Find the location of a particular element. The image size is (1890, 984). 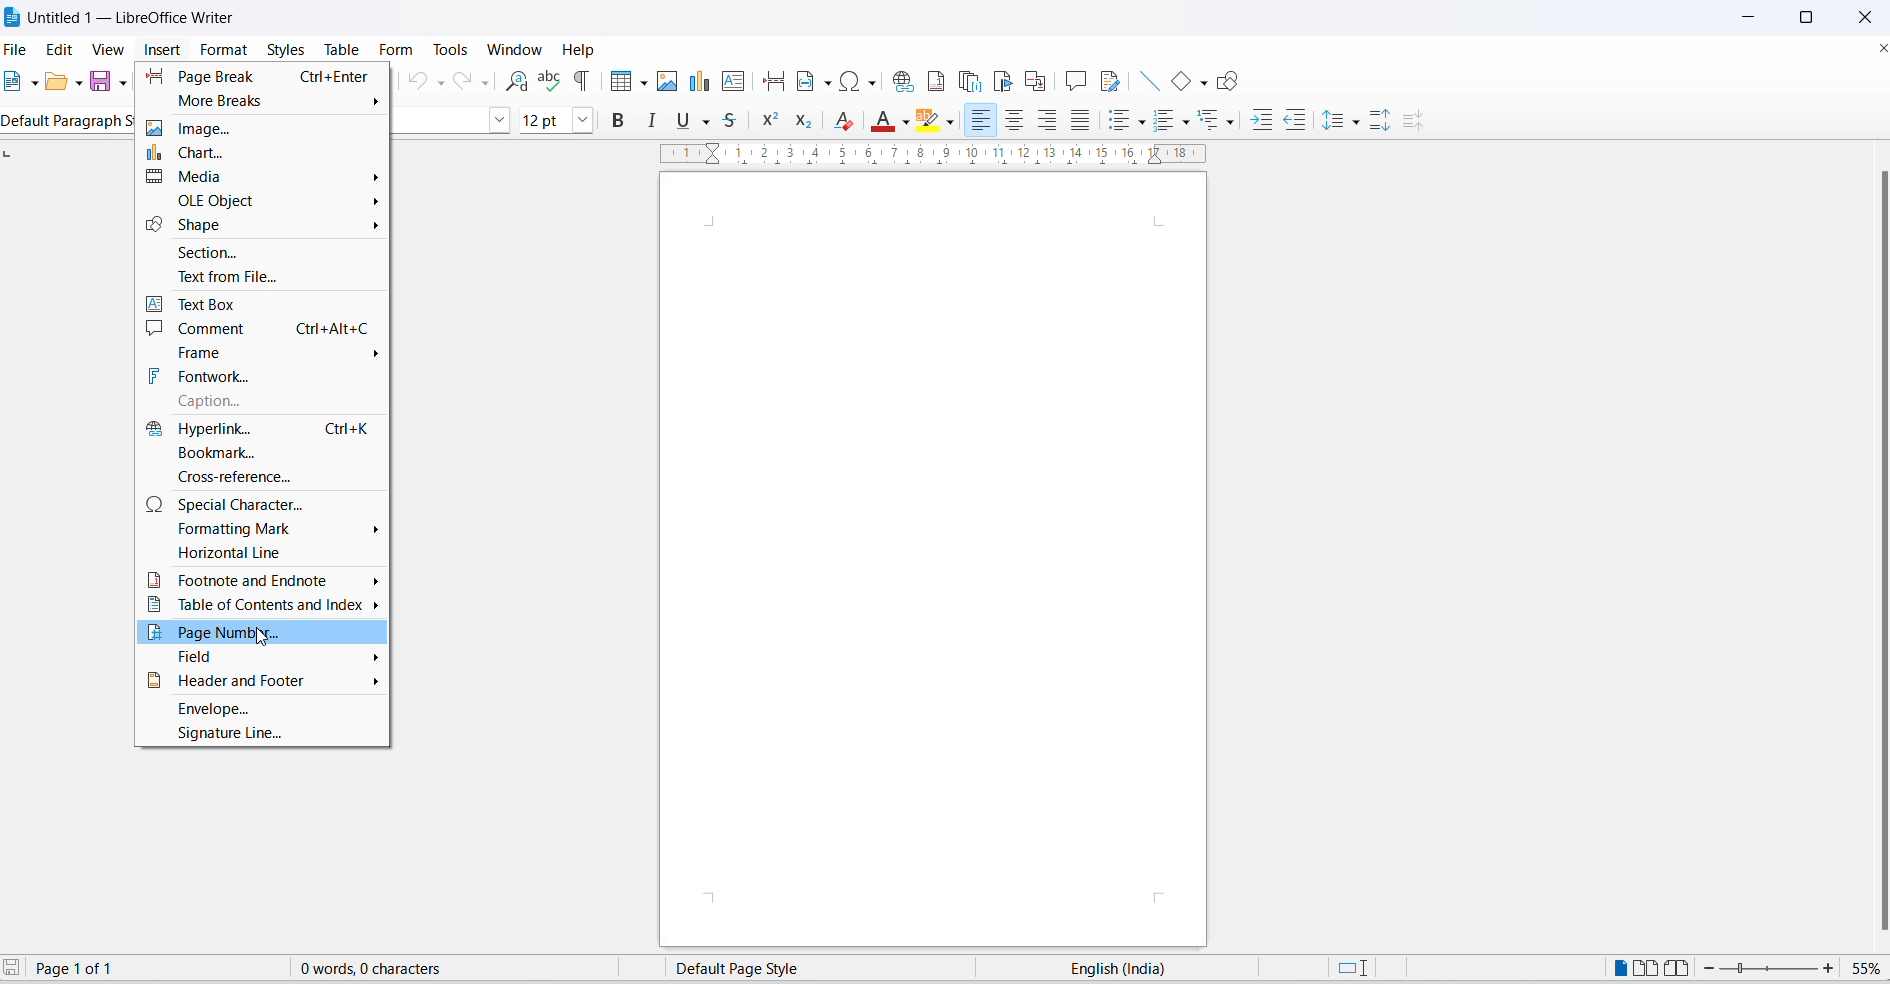

book view is located at coordinates (1682, 969).